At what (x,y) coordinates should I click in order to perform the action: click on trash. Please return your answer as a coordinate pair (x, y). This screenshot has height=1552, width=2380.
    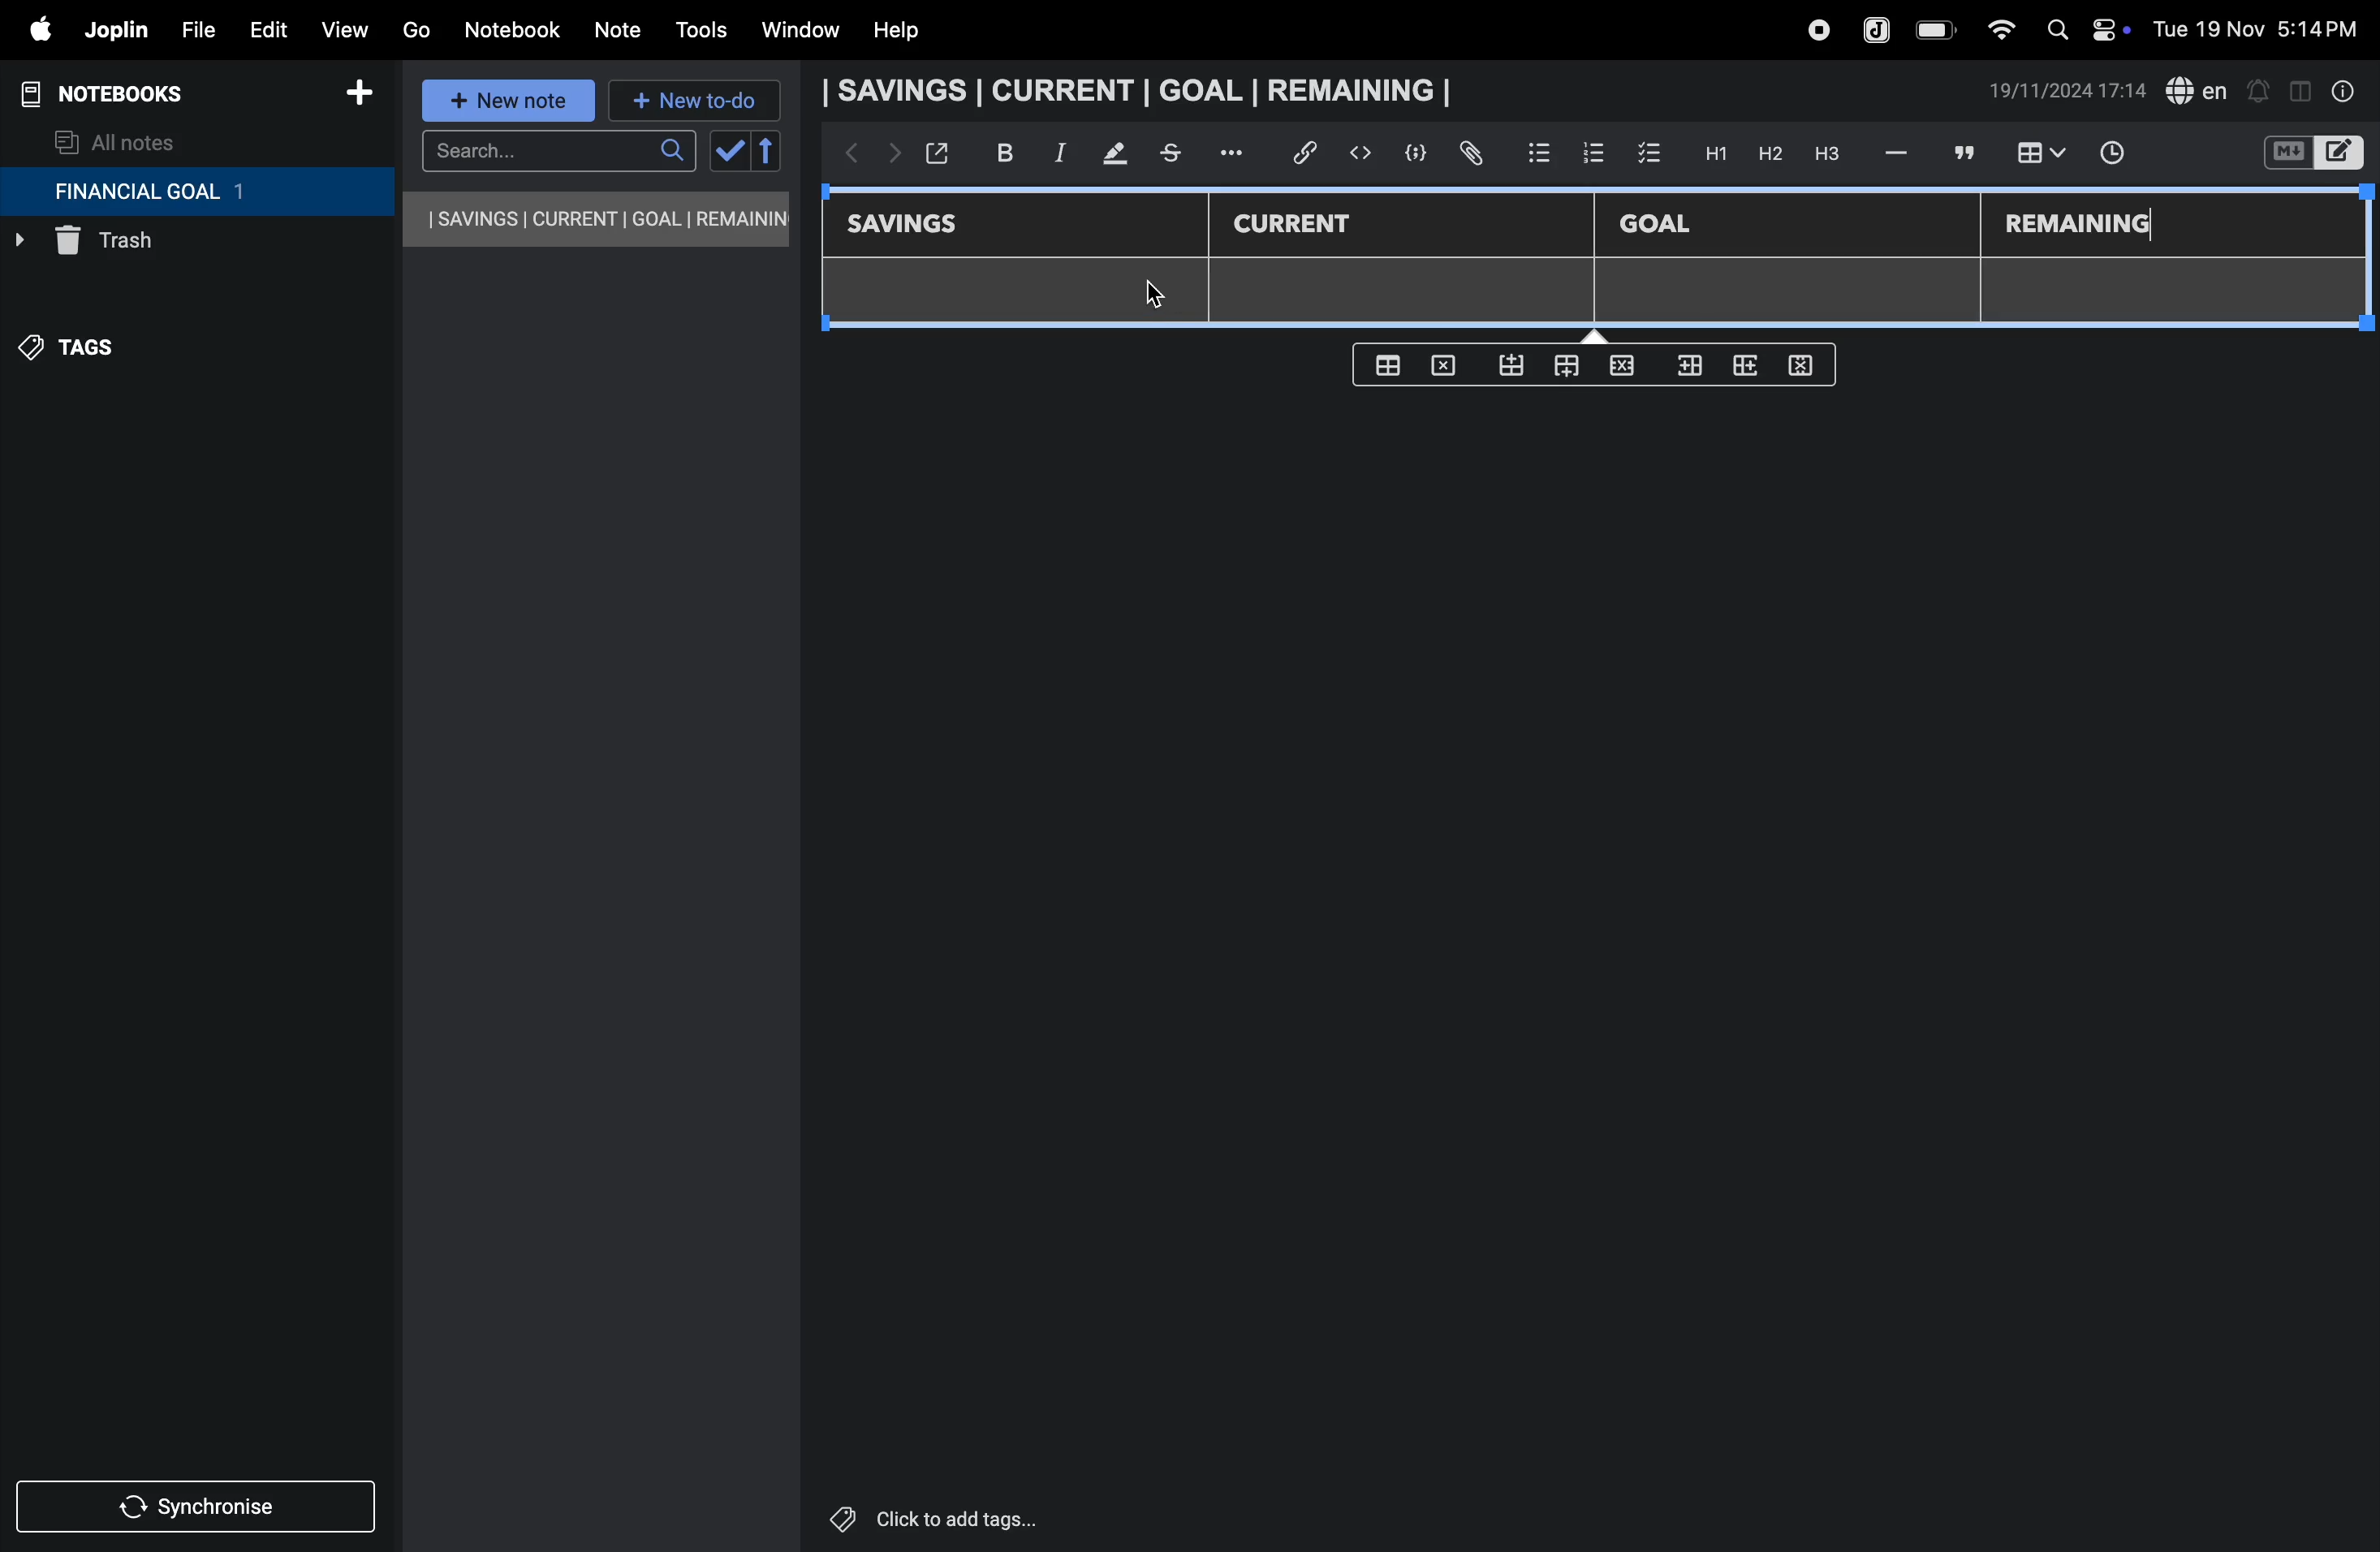
    Looking at the image, I should click on (155, 246).